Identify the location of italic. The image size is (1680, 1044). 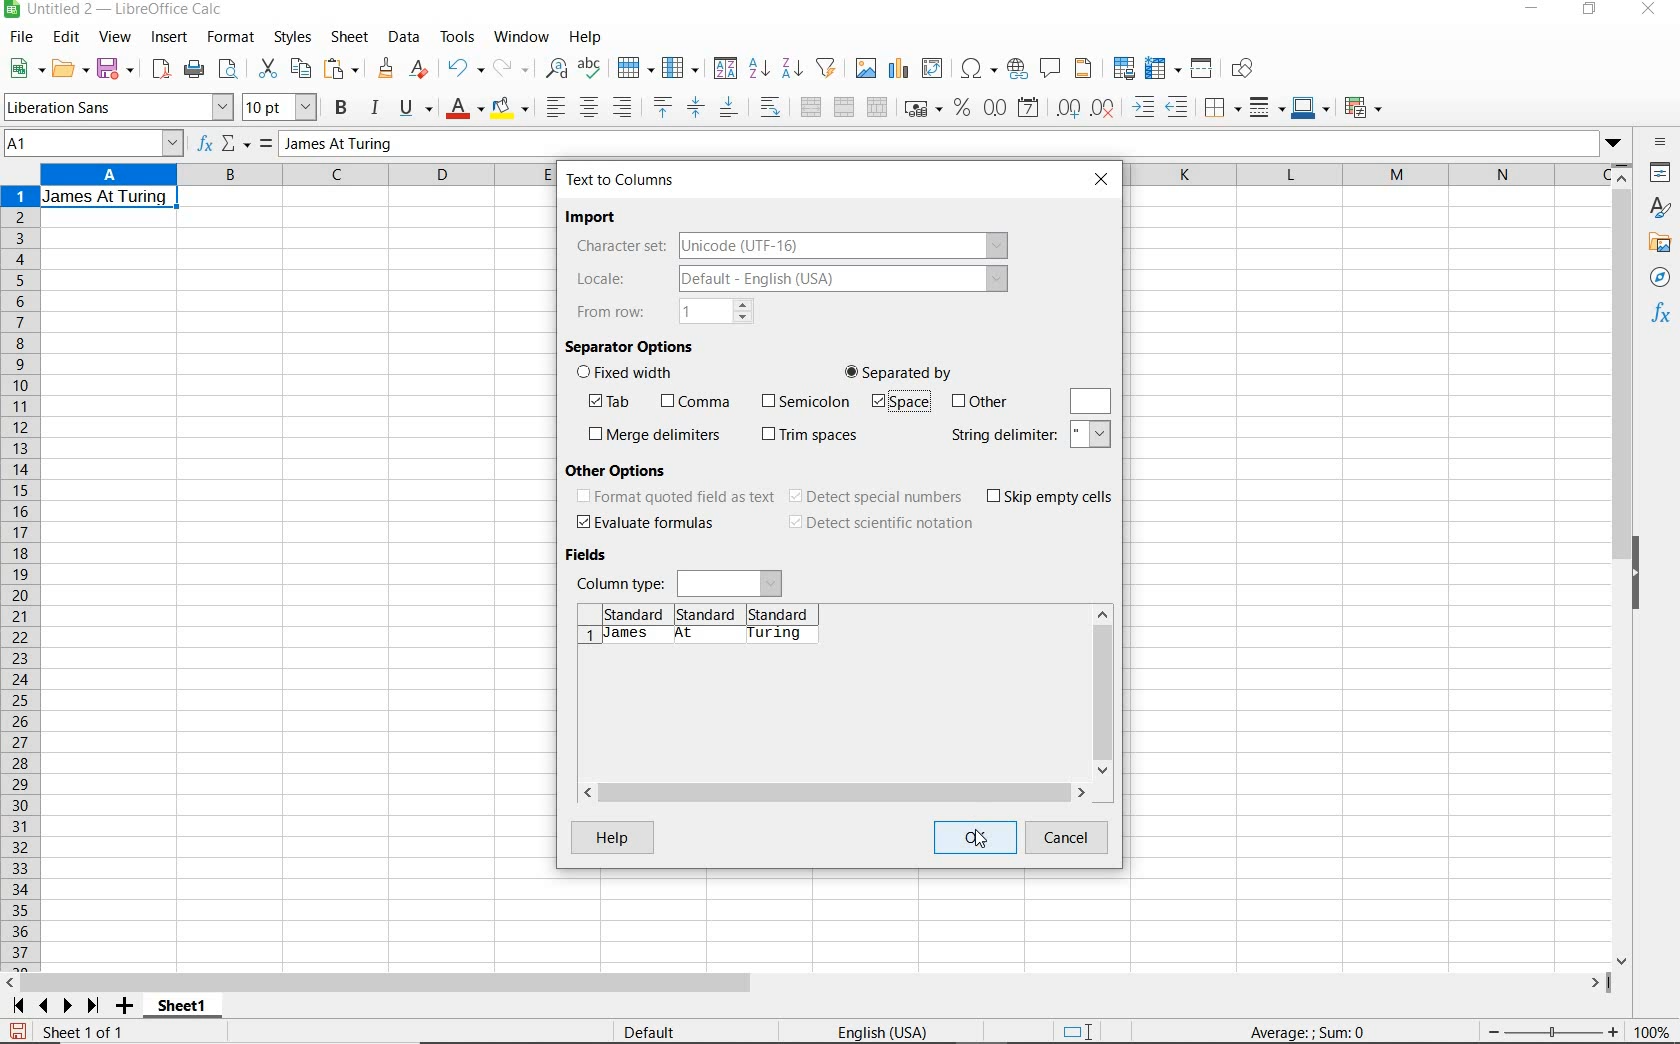
(375, 107).